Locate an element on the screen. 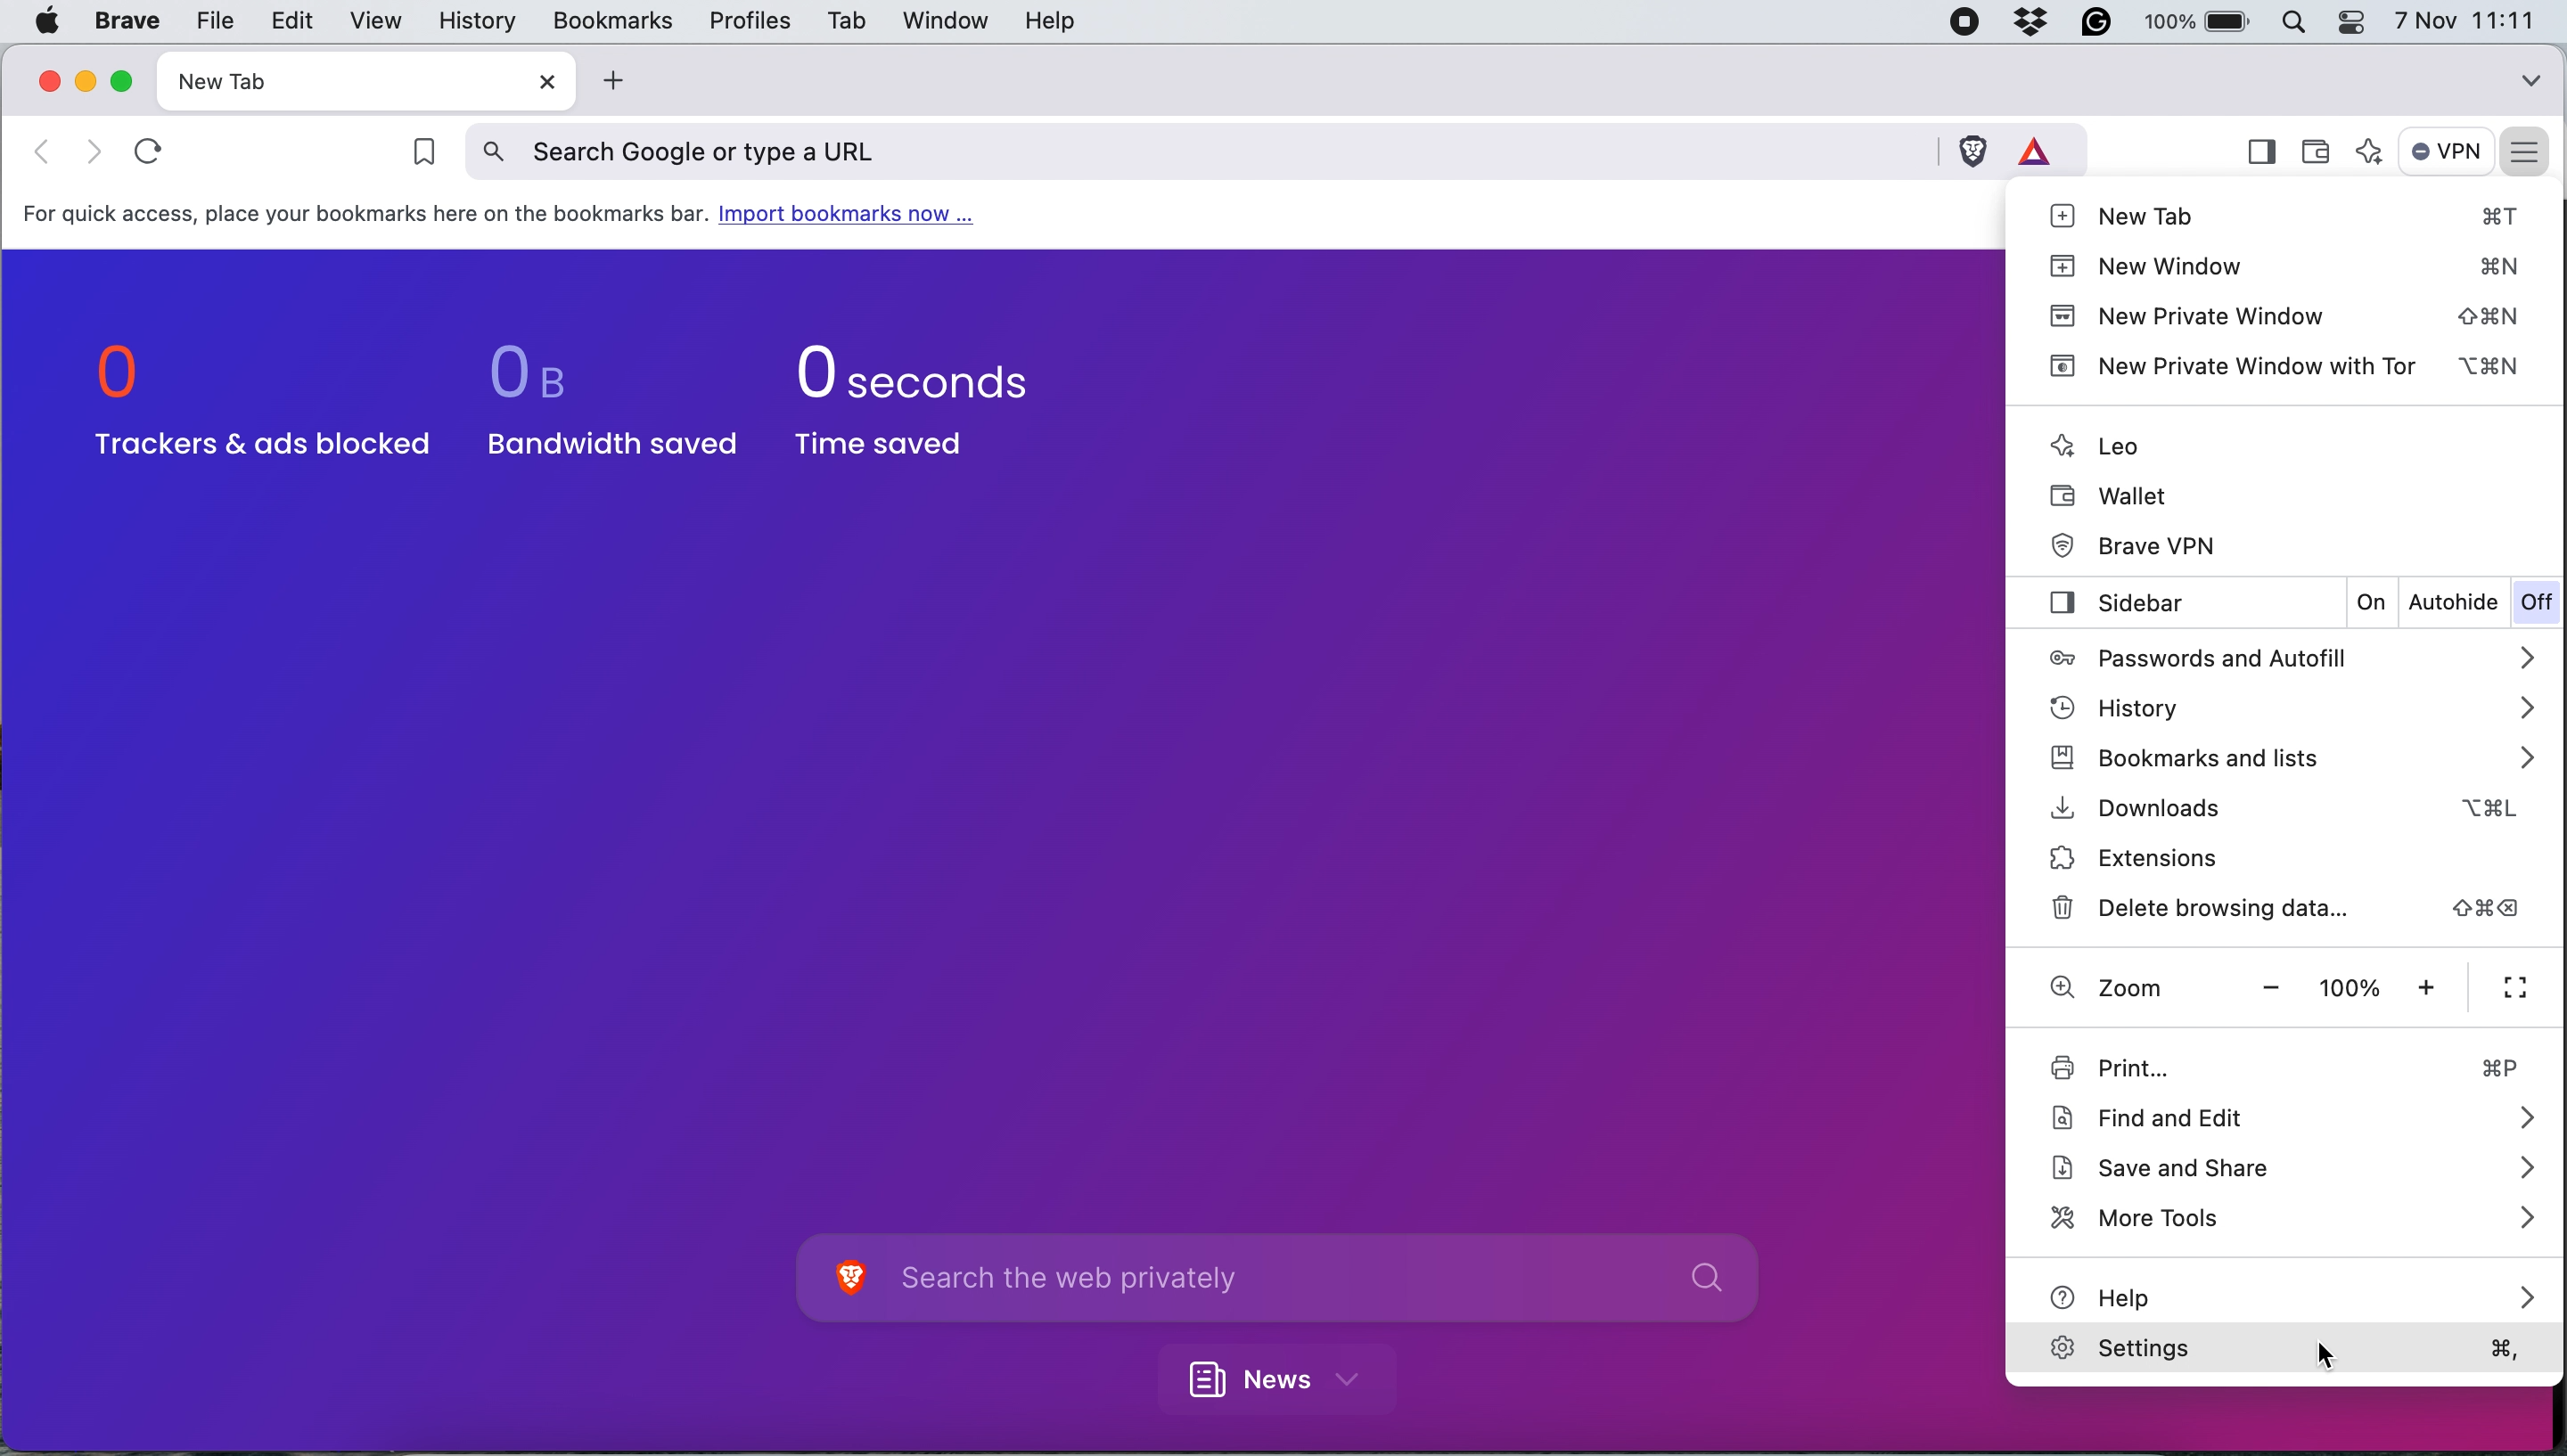 This screenshot has height=1456, width=2567. close is located at coordinates (46, 81).